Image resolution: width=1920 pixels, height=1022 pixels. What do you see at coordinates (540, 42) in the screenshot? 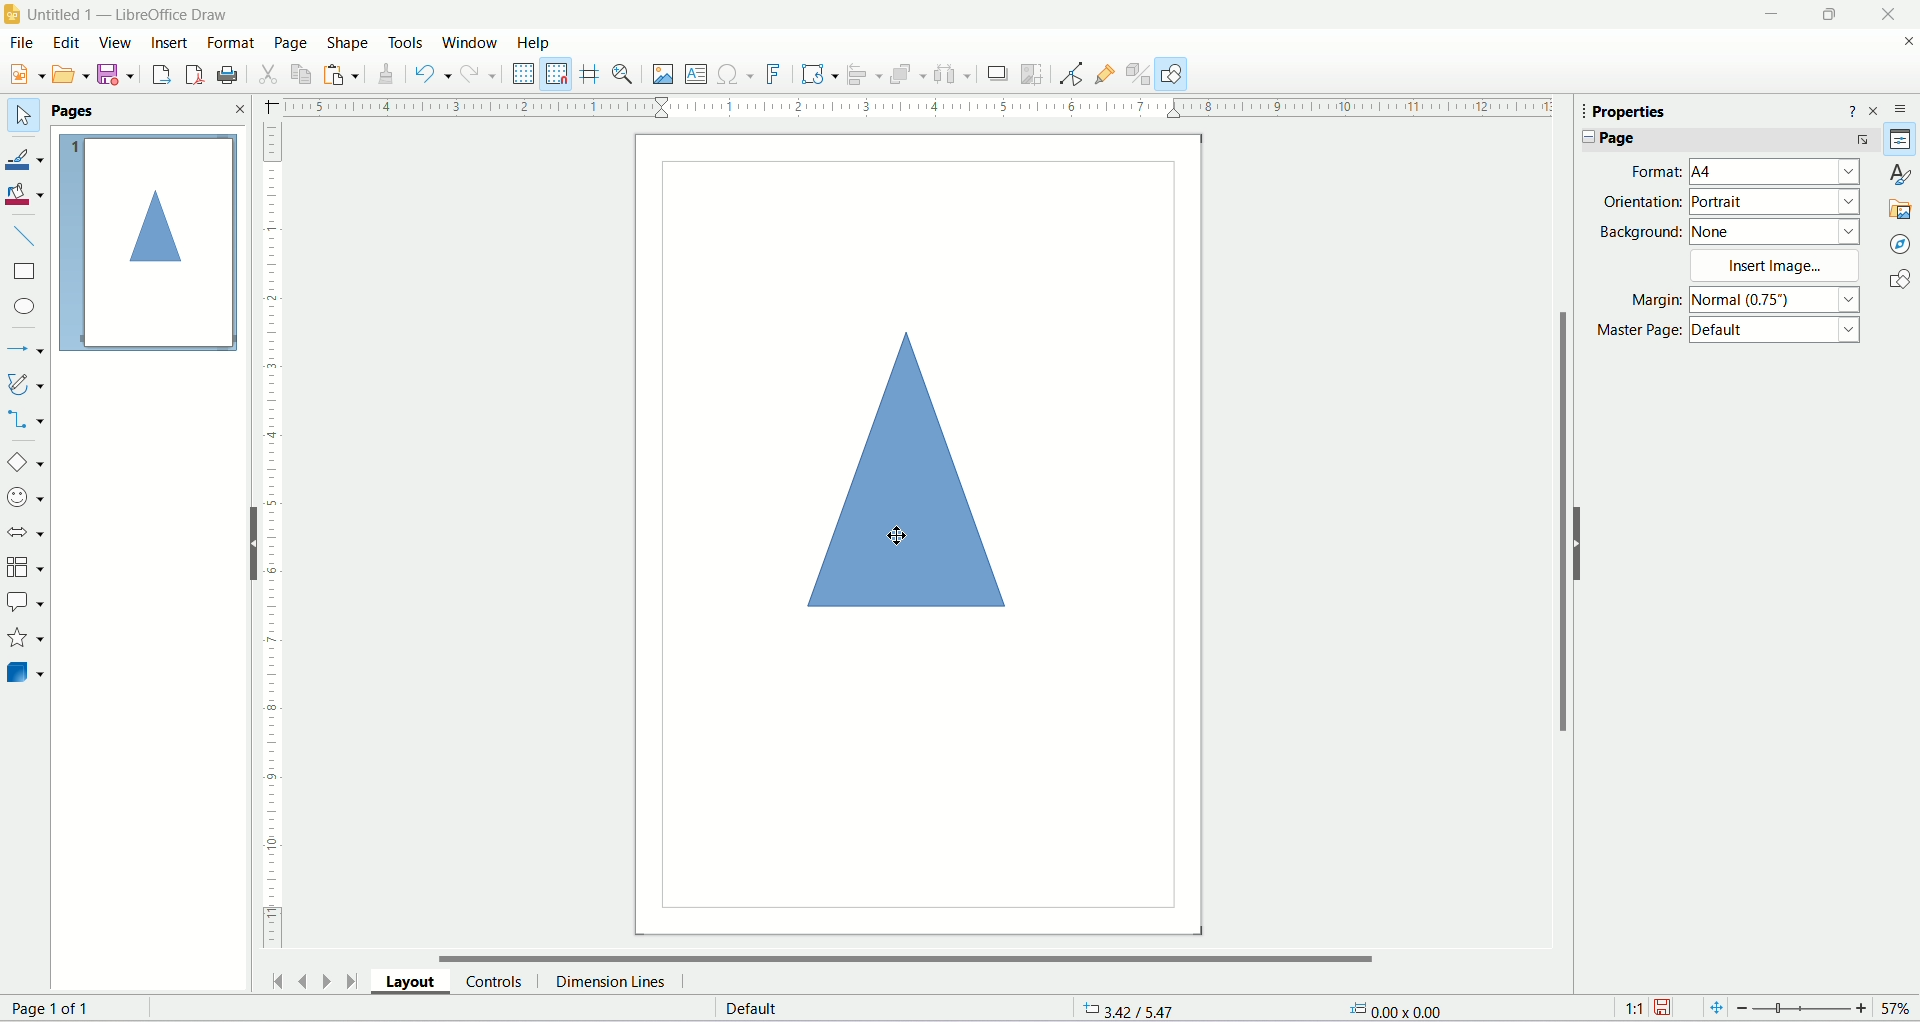
I see `Help` at bounding box center [540, 42].